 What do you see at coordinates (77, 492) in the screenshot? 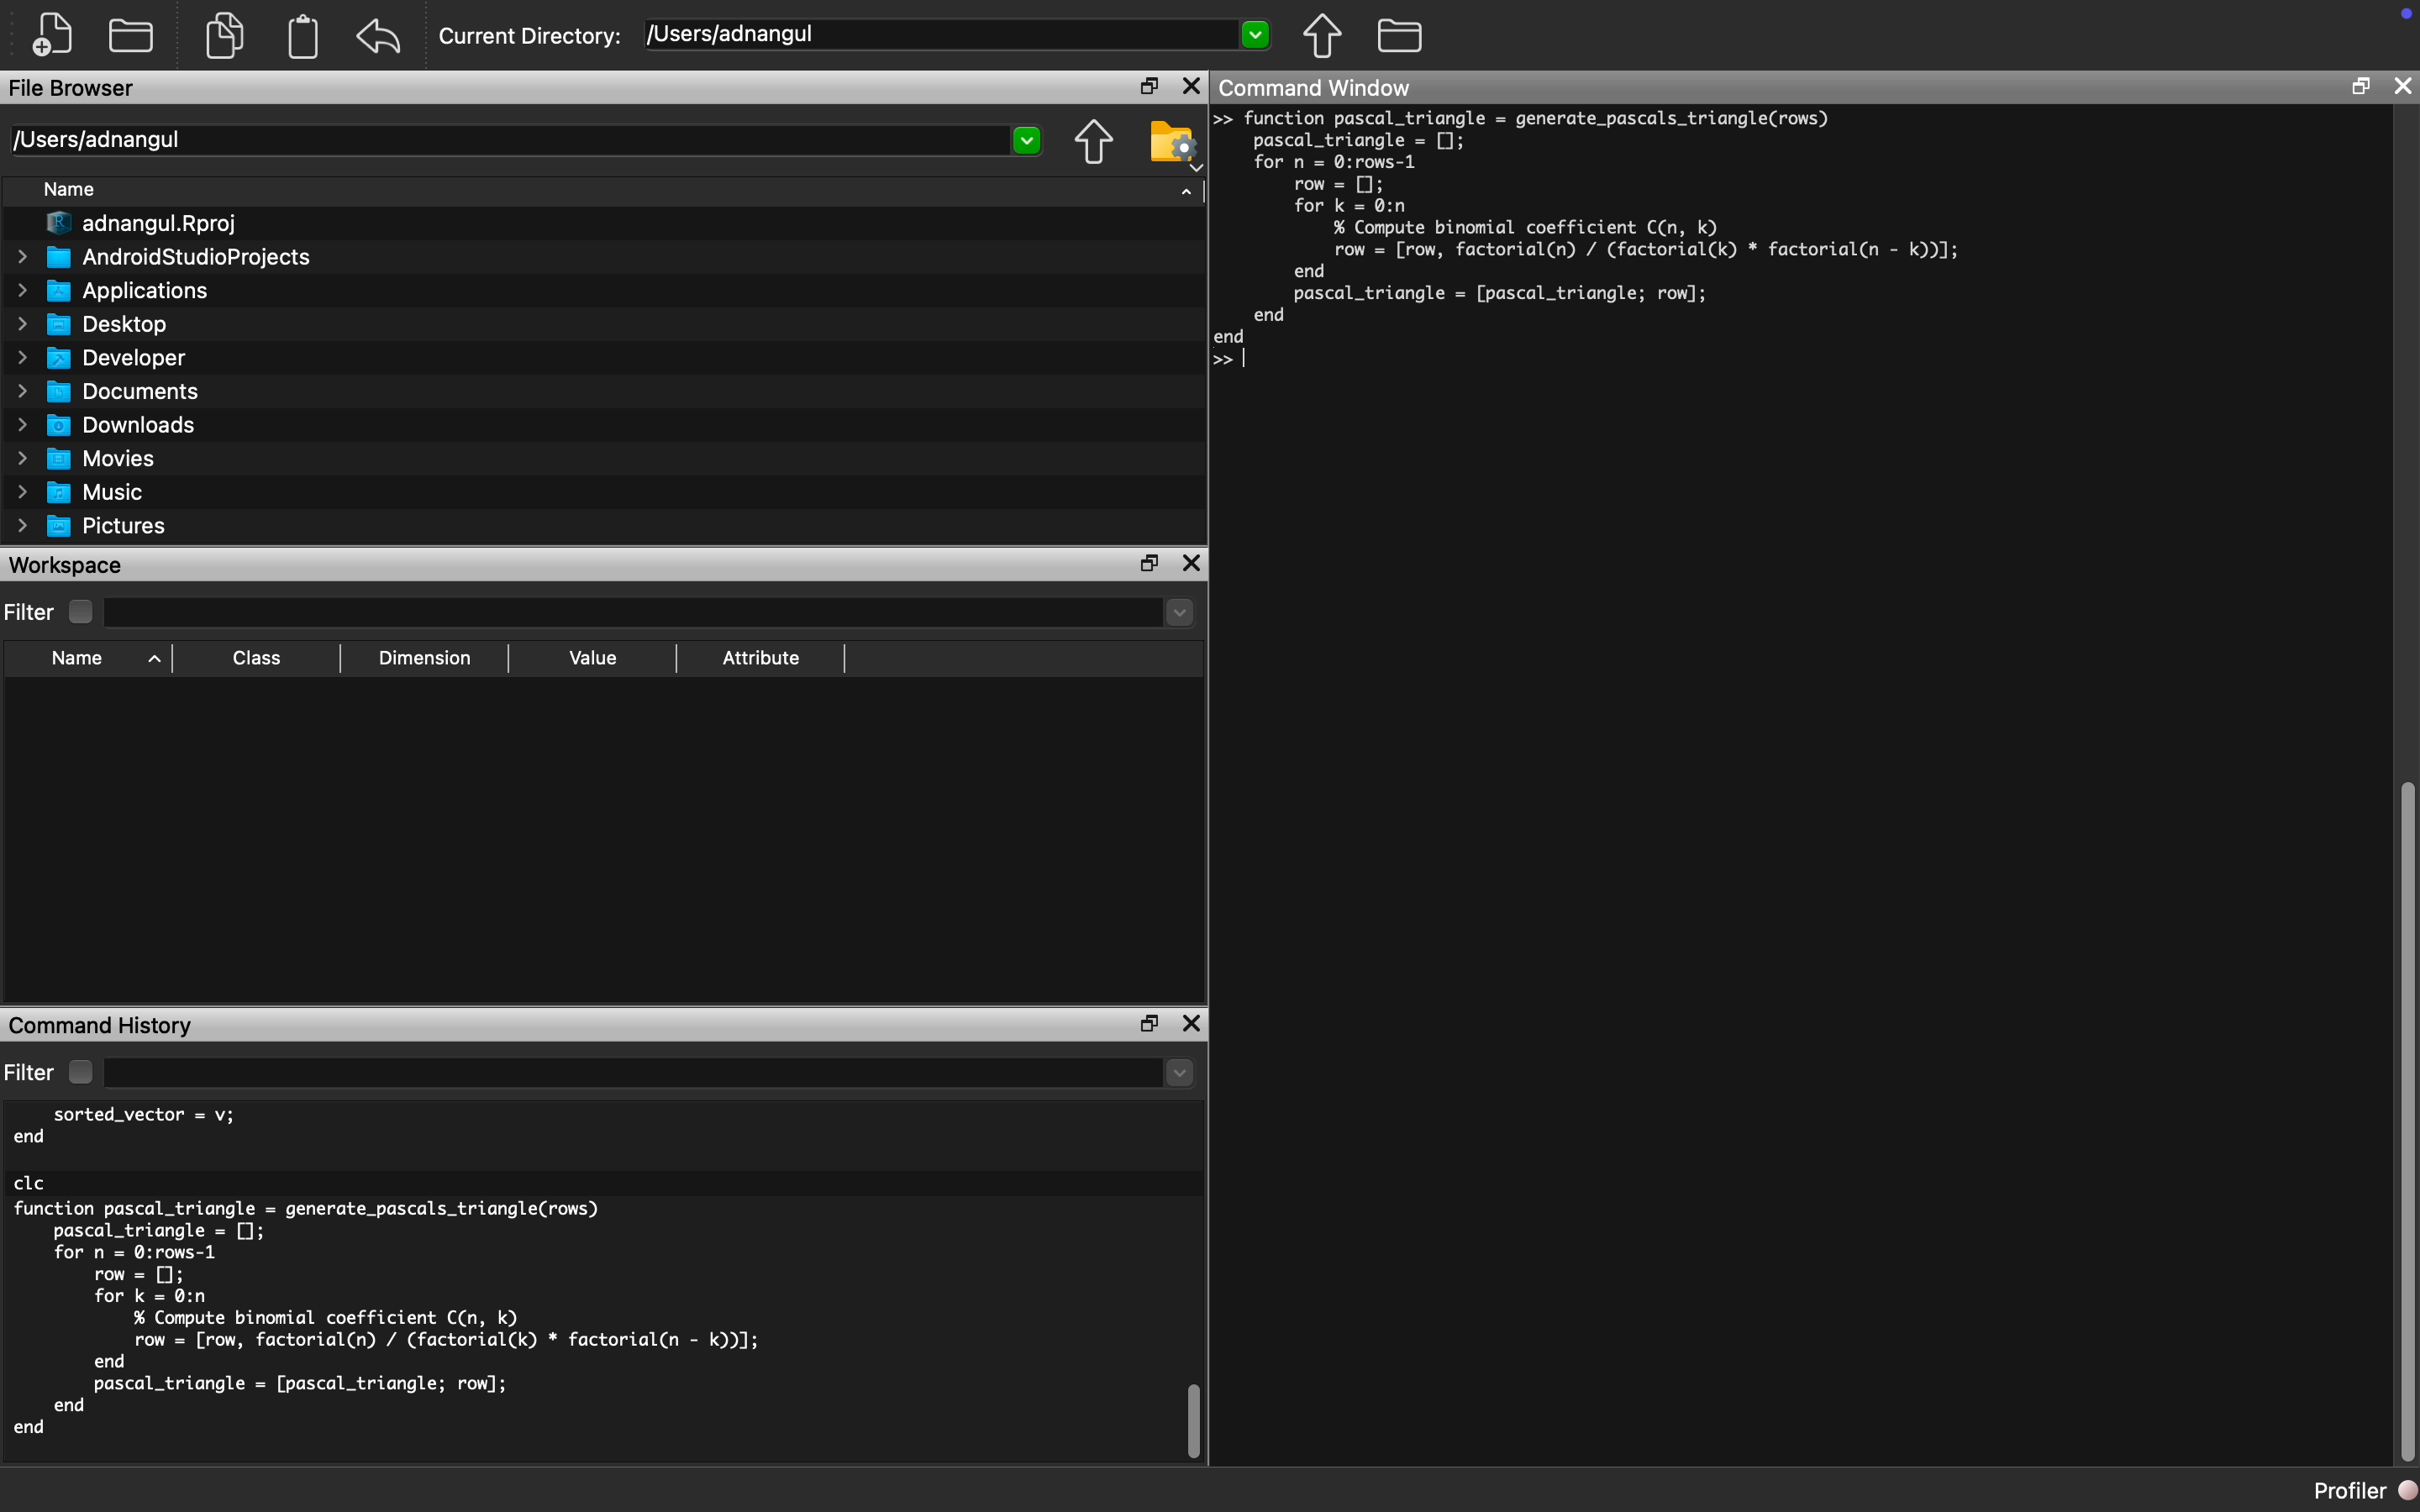
I see `Music` at bounding box center [77, 492].